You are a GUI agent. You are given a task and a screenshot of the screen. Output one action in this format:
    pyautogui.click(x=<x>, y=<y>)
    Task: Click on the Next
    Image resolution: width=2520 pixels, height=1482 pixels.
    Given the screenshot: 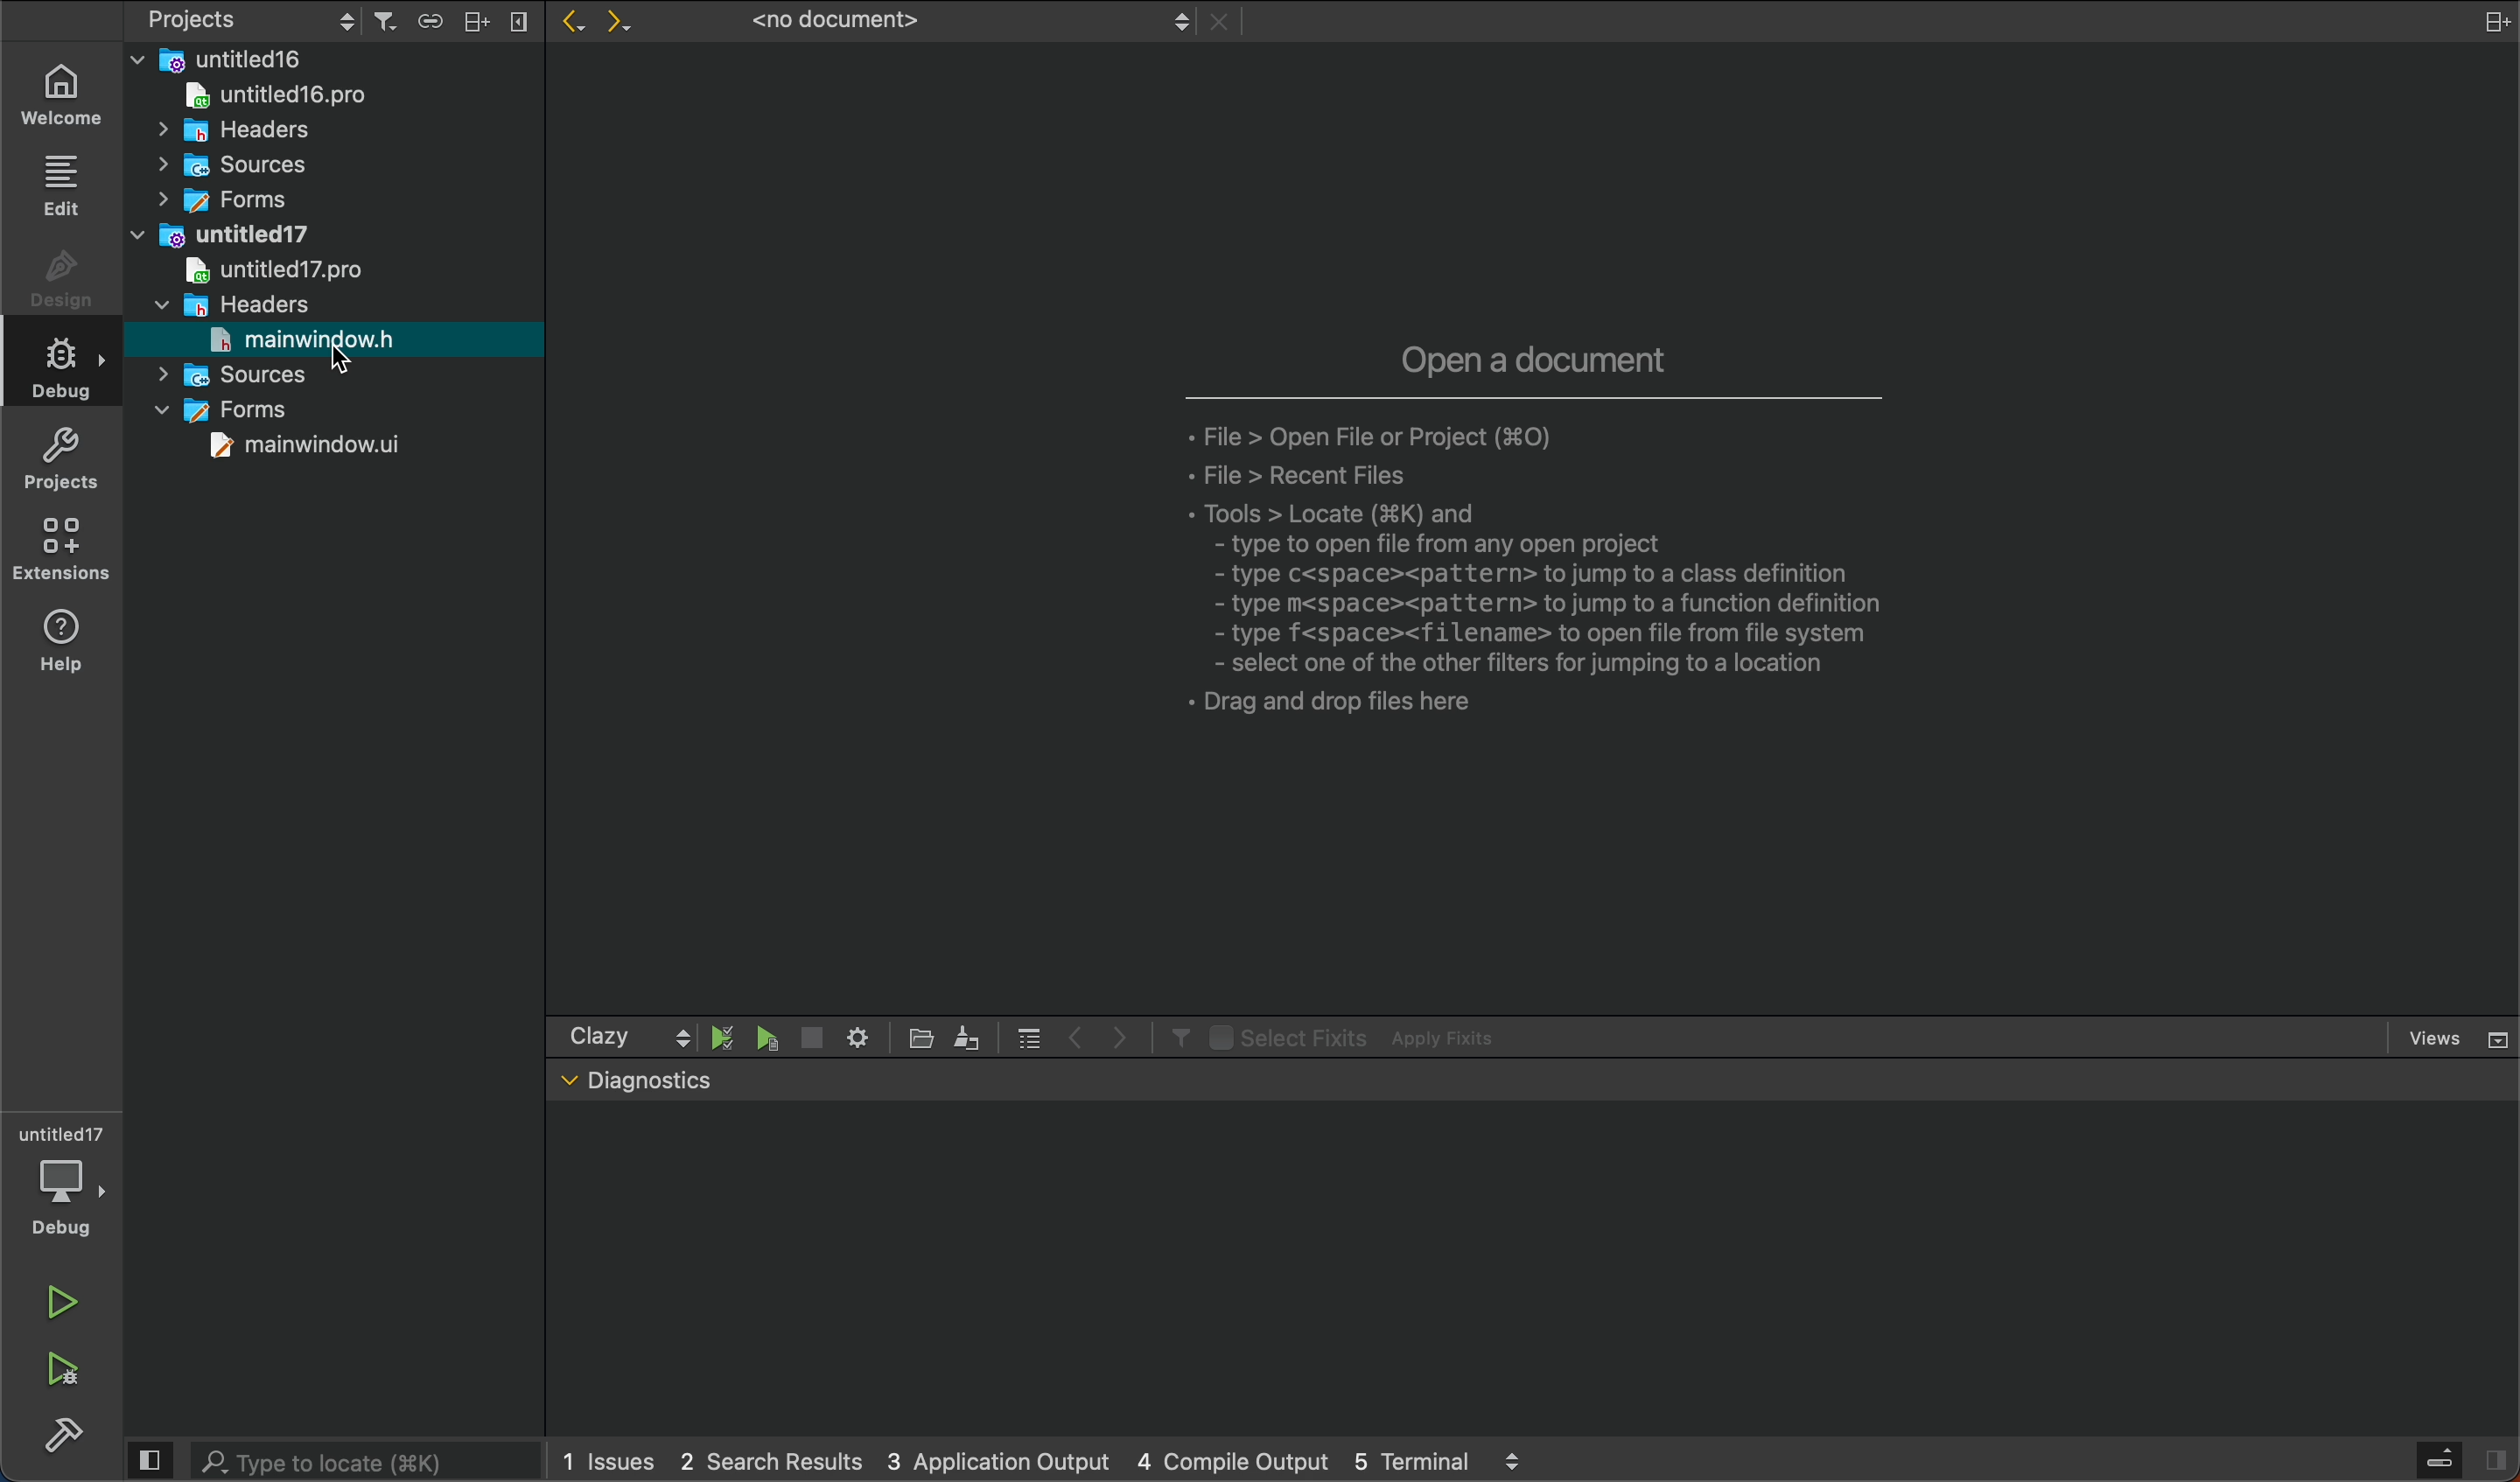 What is the action you would take?
    pyautogui.click(x=628, y=24)
    